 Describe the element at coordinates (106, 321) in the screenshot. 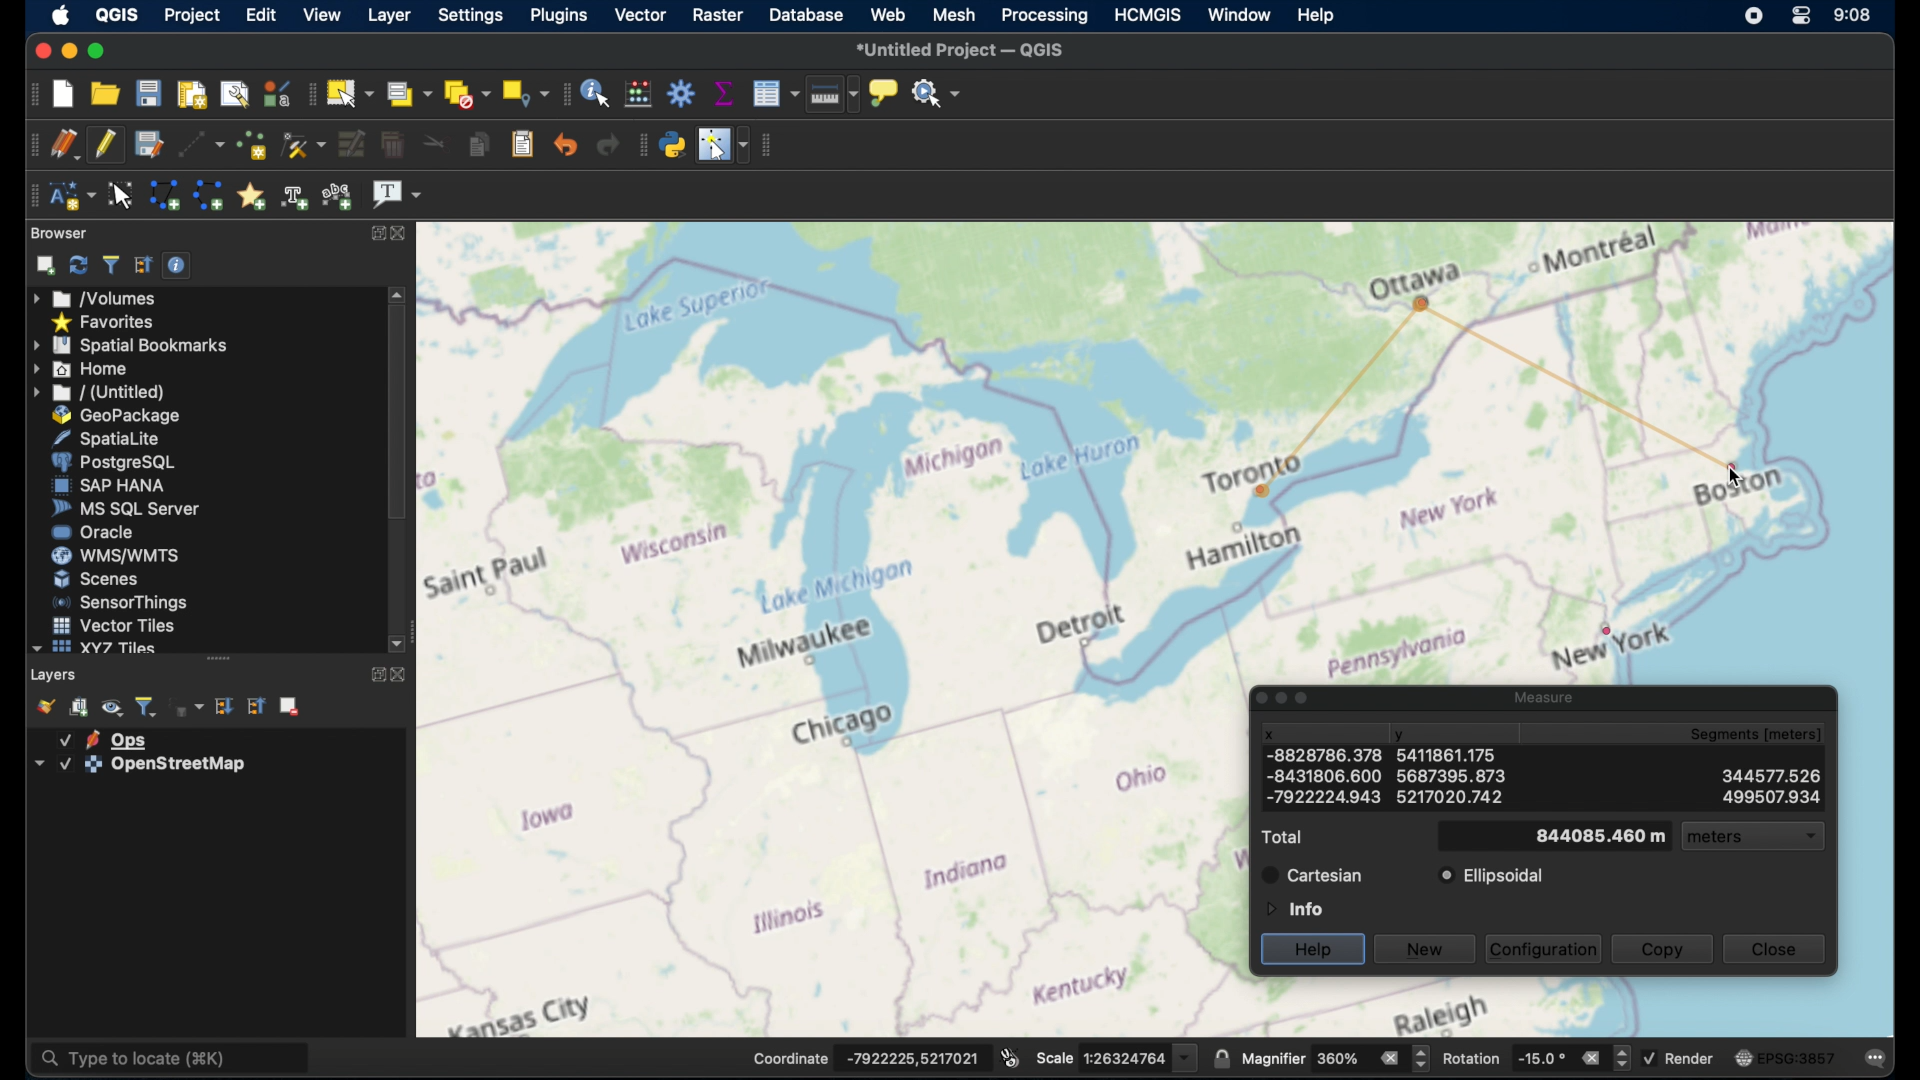

I see `favorites` at that location.